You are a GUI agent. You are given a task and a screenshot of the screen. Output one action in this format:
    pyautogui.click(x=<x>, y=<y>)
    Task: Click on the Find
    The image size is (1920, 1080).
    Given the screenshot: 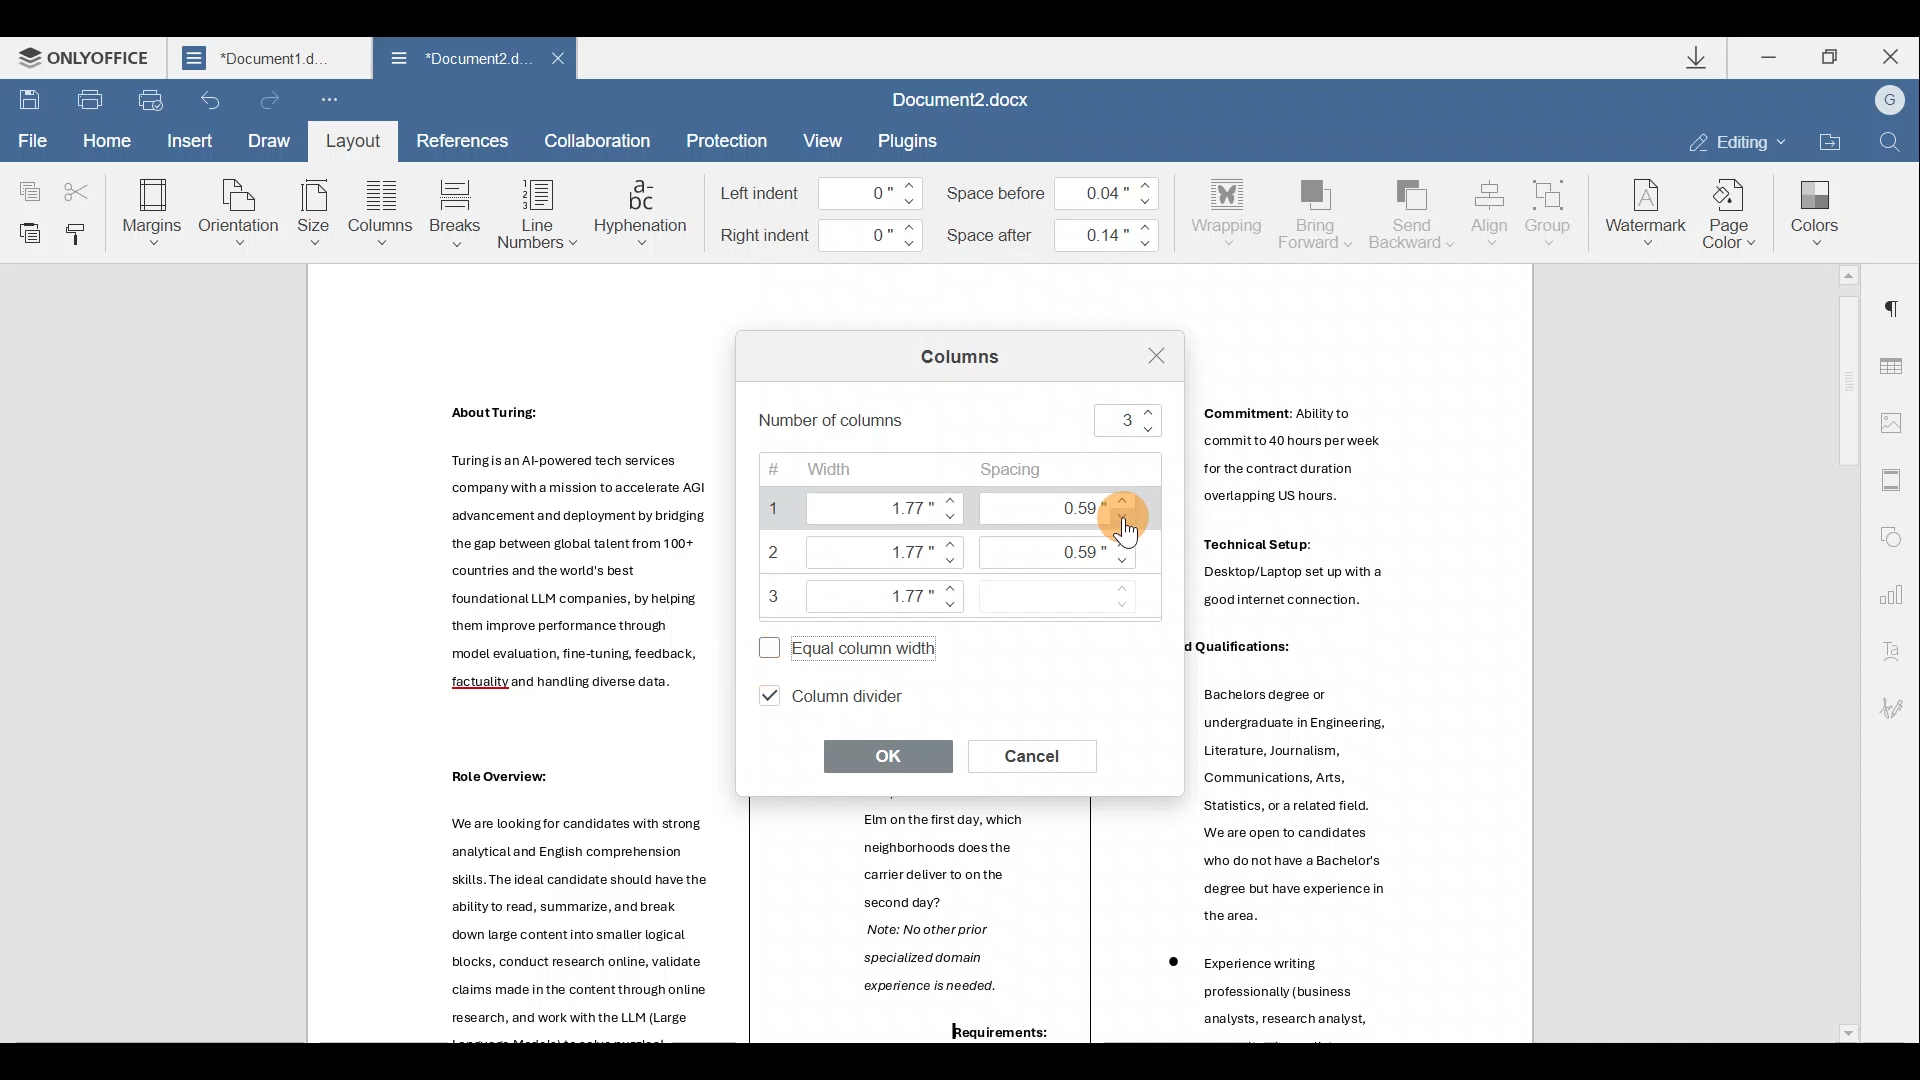 What is the action you would take?
    pyautogui.click(x=1891, y=143)
    